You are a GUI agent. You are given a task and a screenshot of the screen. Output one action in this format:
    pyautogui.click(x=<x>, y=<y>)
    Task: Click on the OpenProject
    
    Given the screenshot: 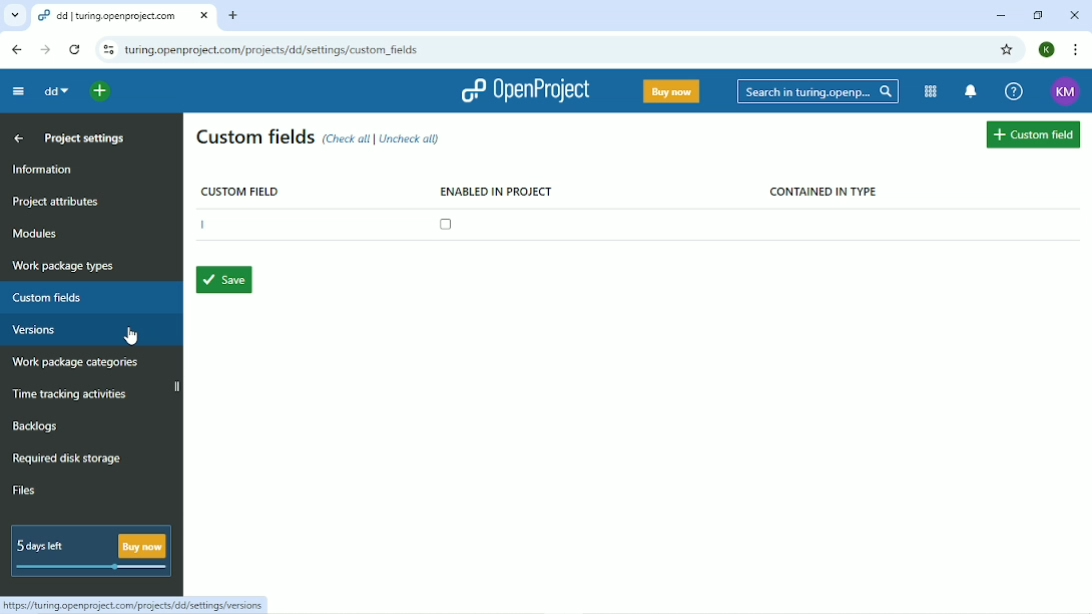 What is the action you would take?
    pyautogui.click(x=525, y=90)
    